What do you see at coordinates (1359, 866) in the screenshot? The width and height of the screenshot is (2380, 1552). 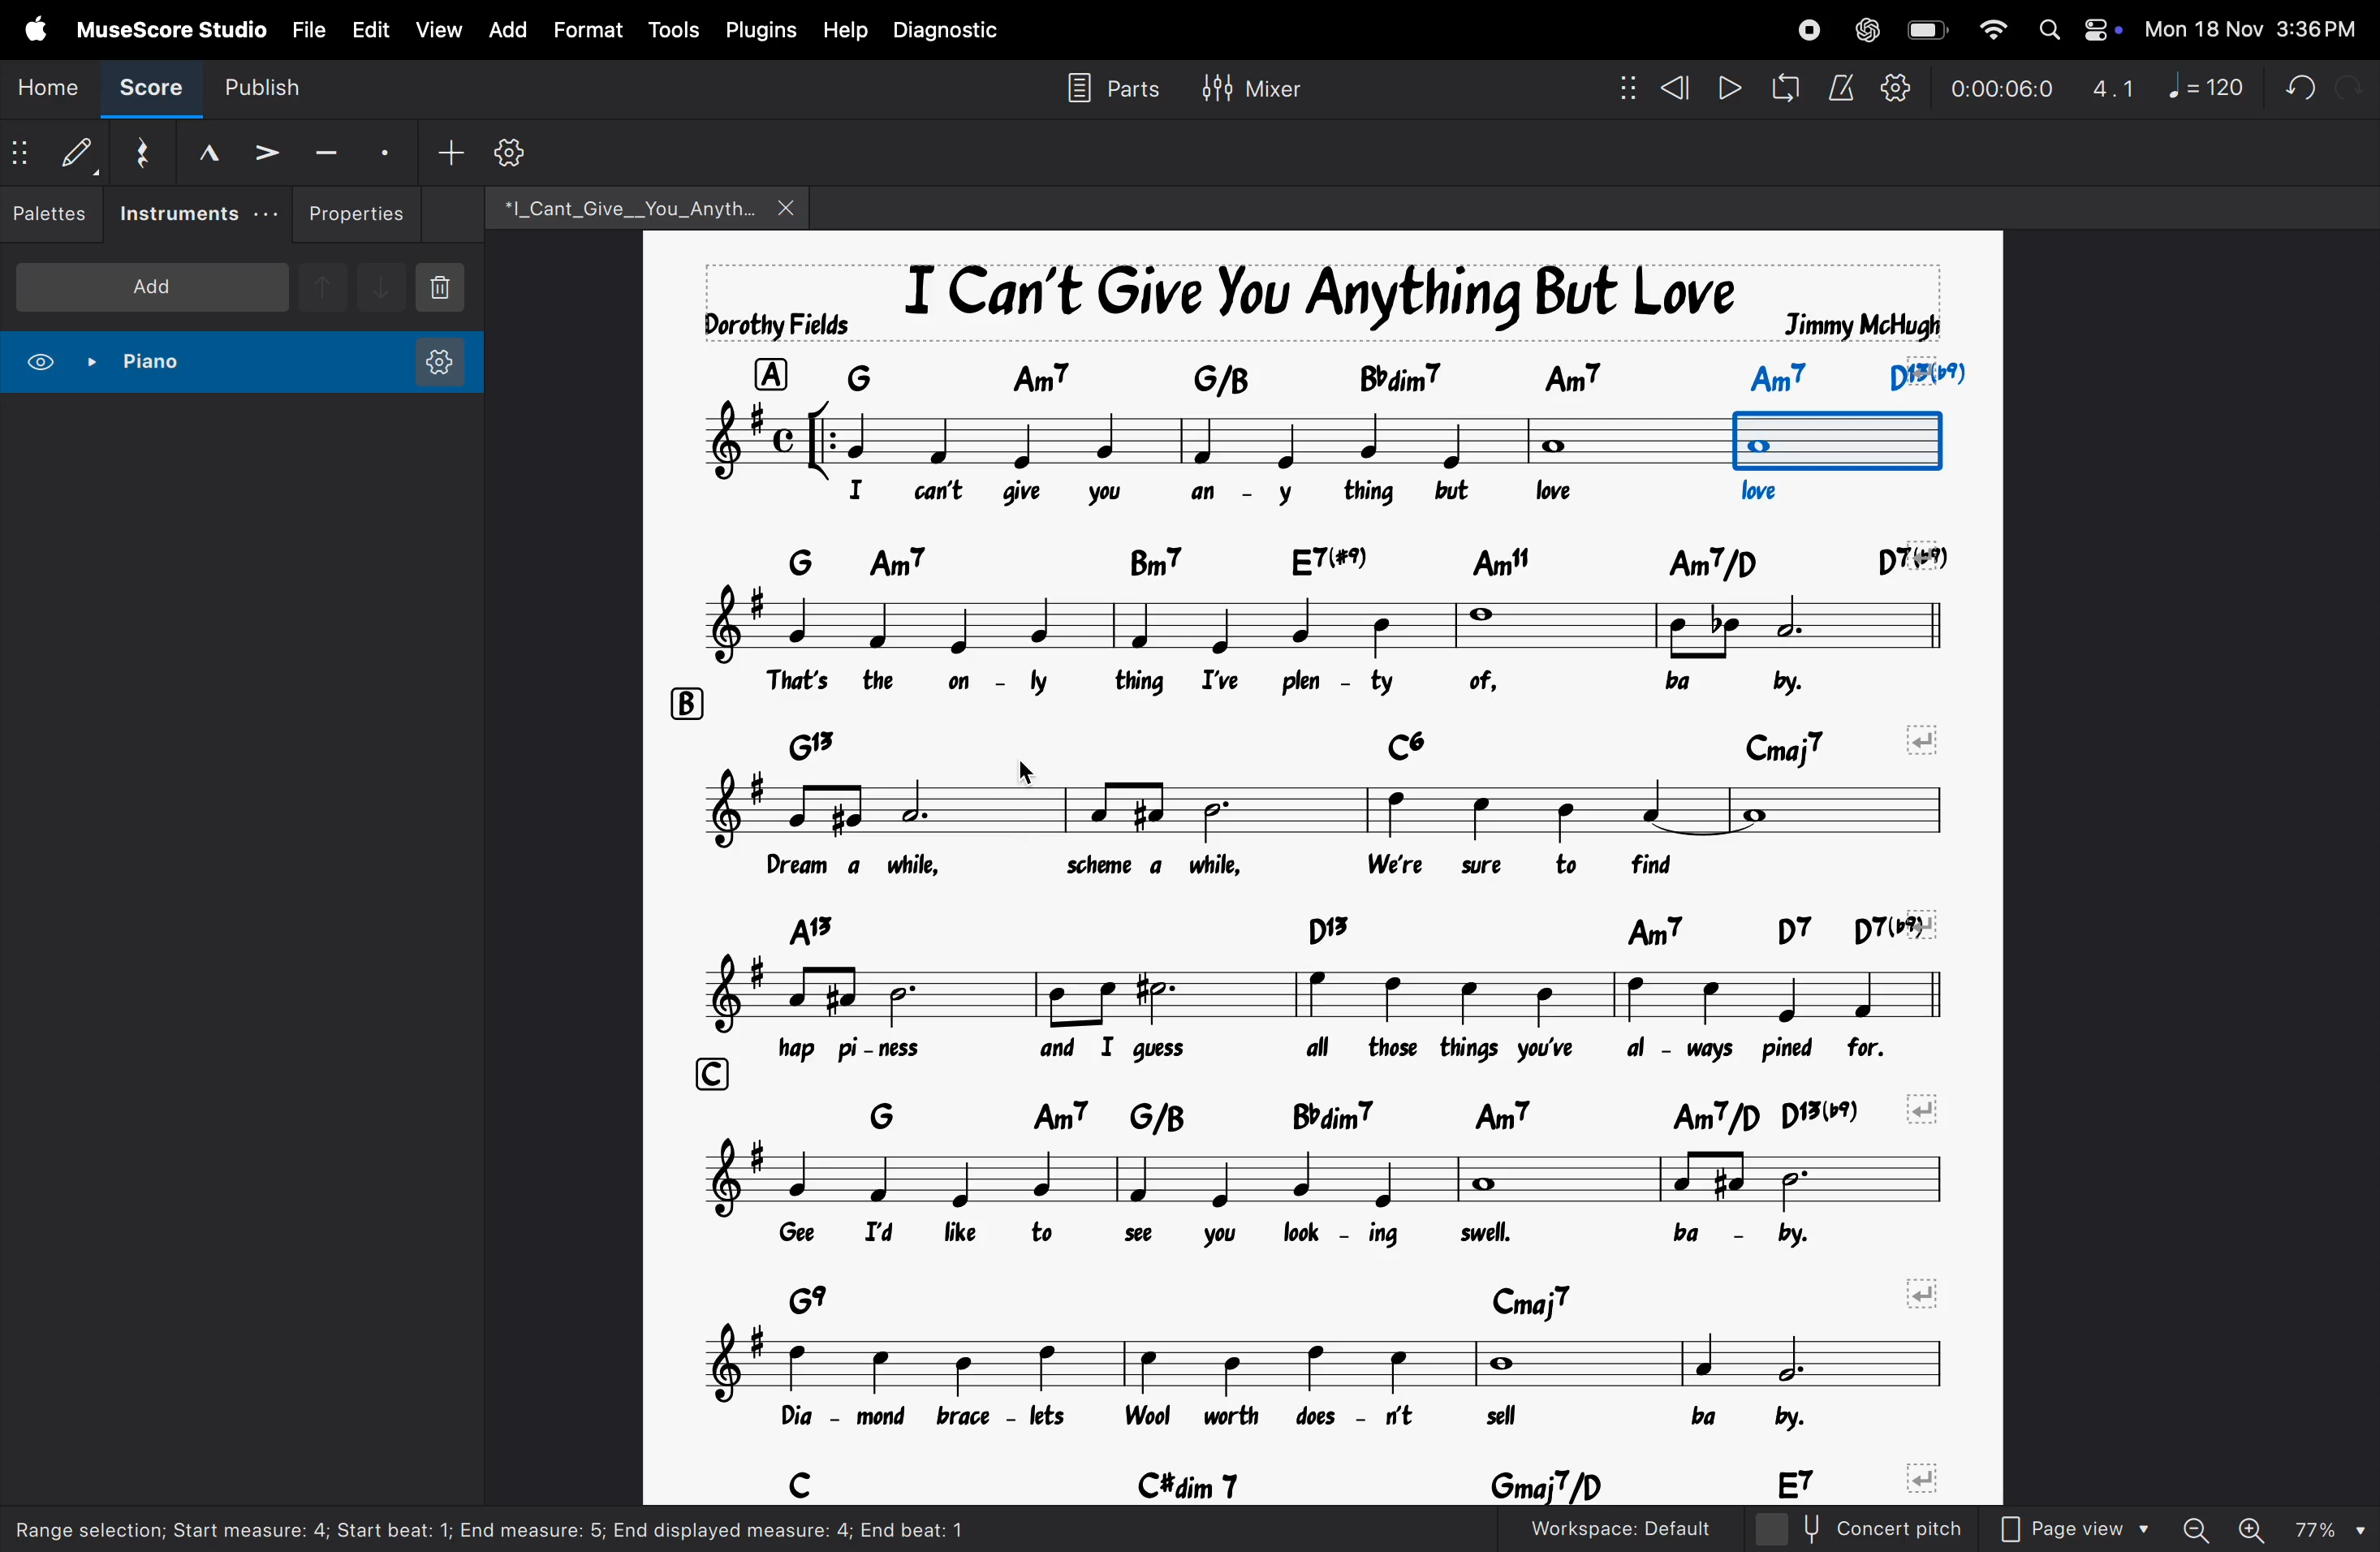 I see `lyrics` at bounding box center [1359, 866].